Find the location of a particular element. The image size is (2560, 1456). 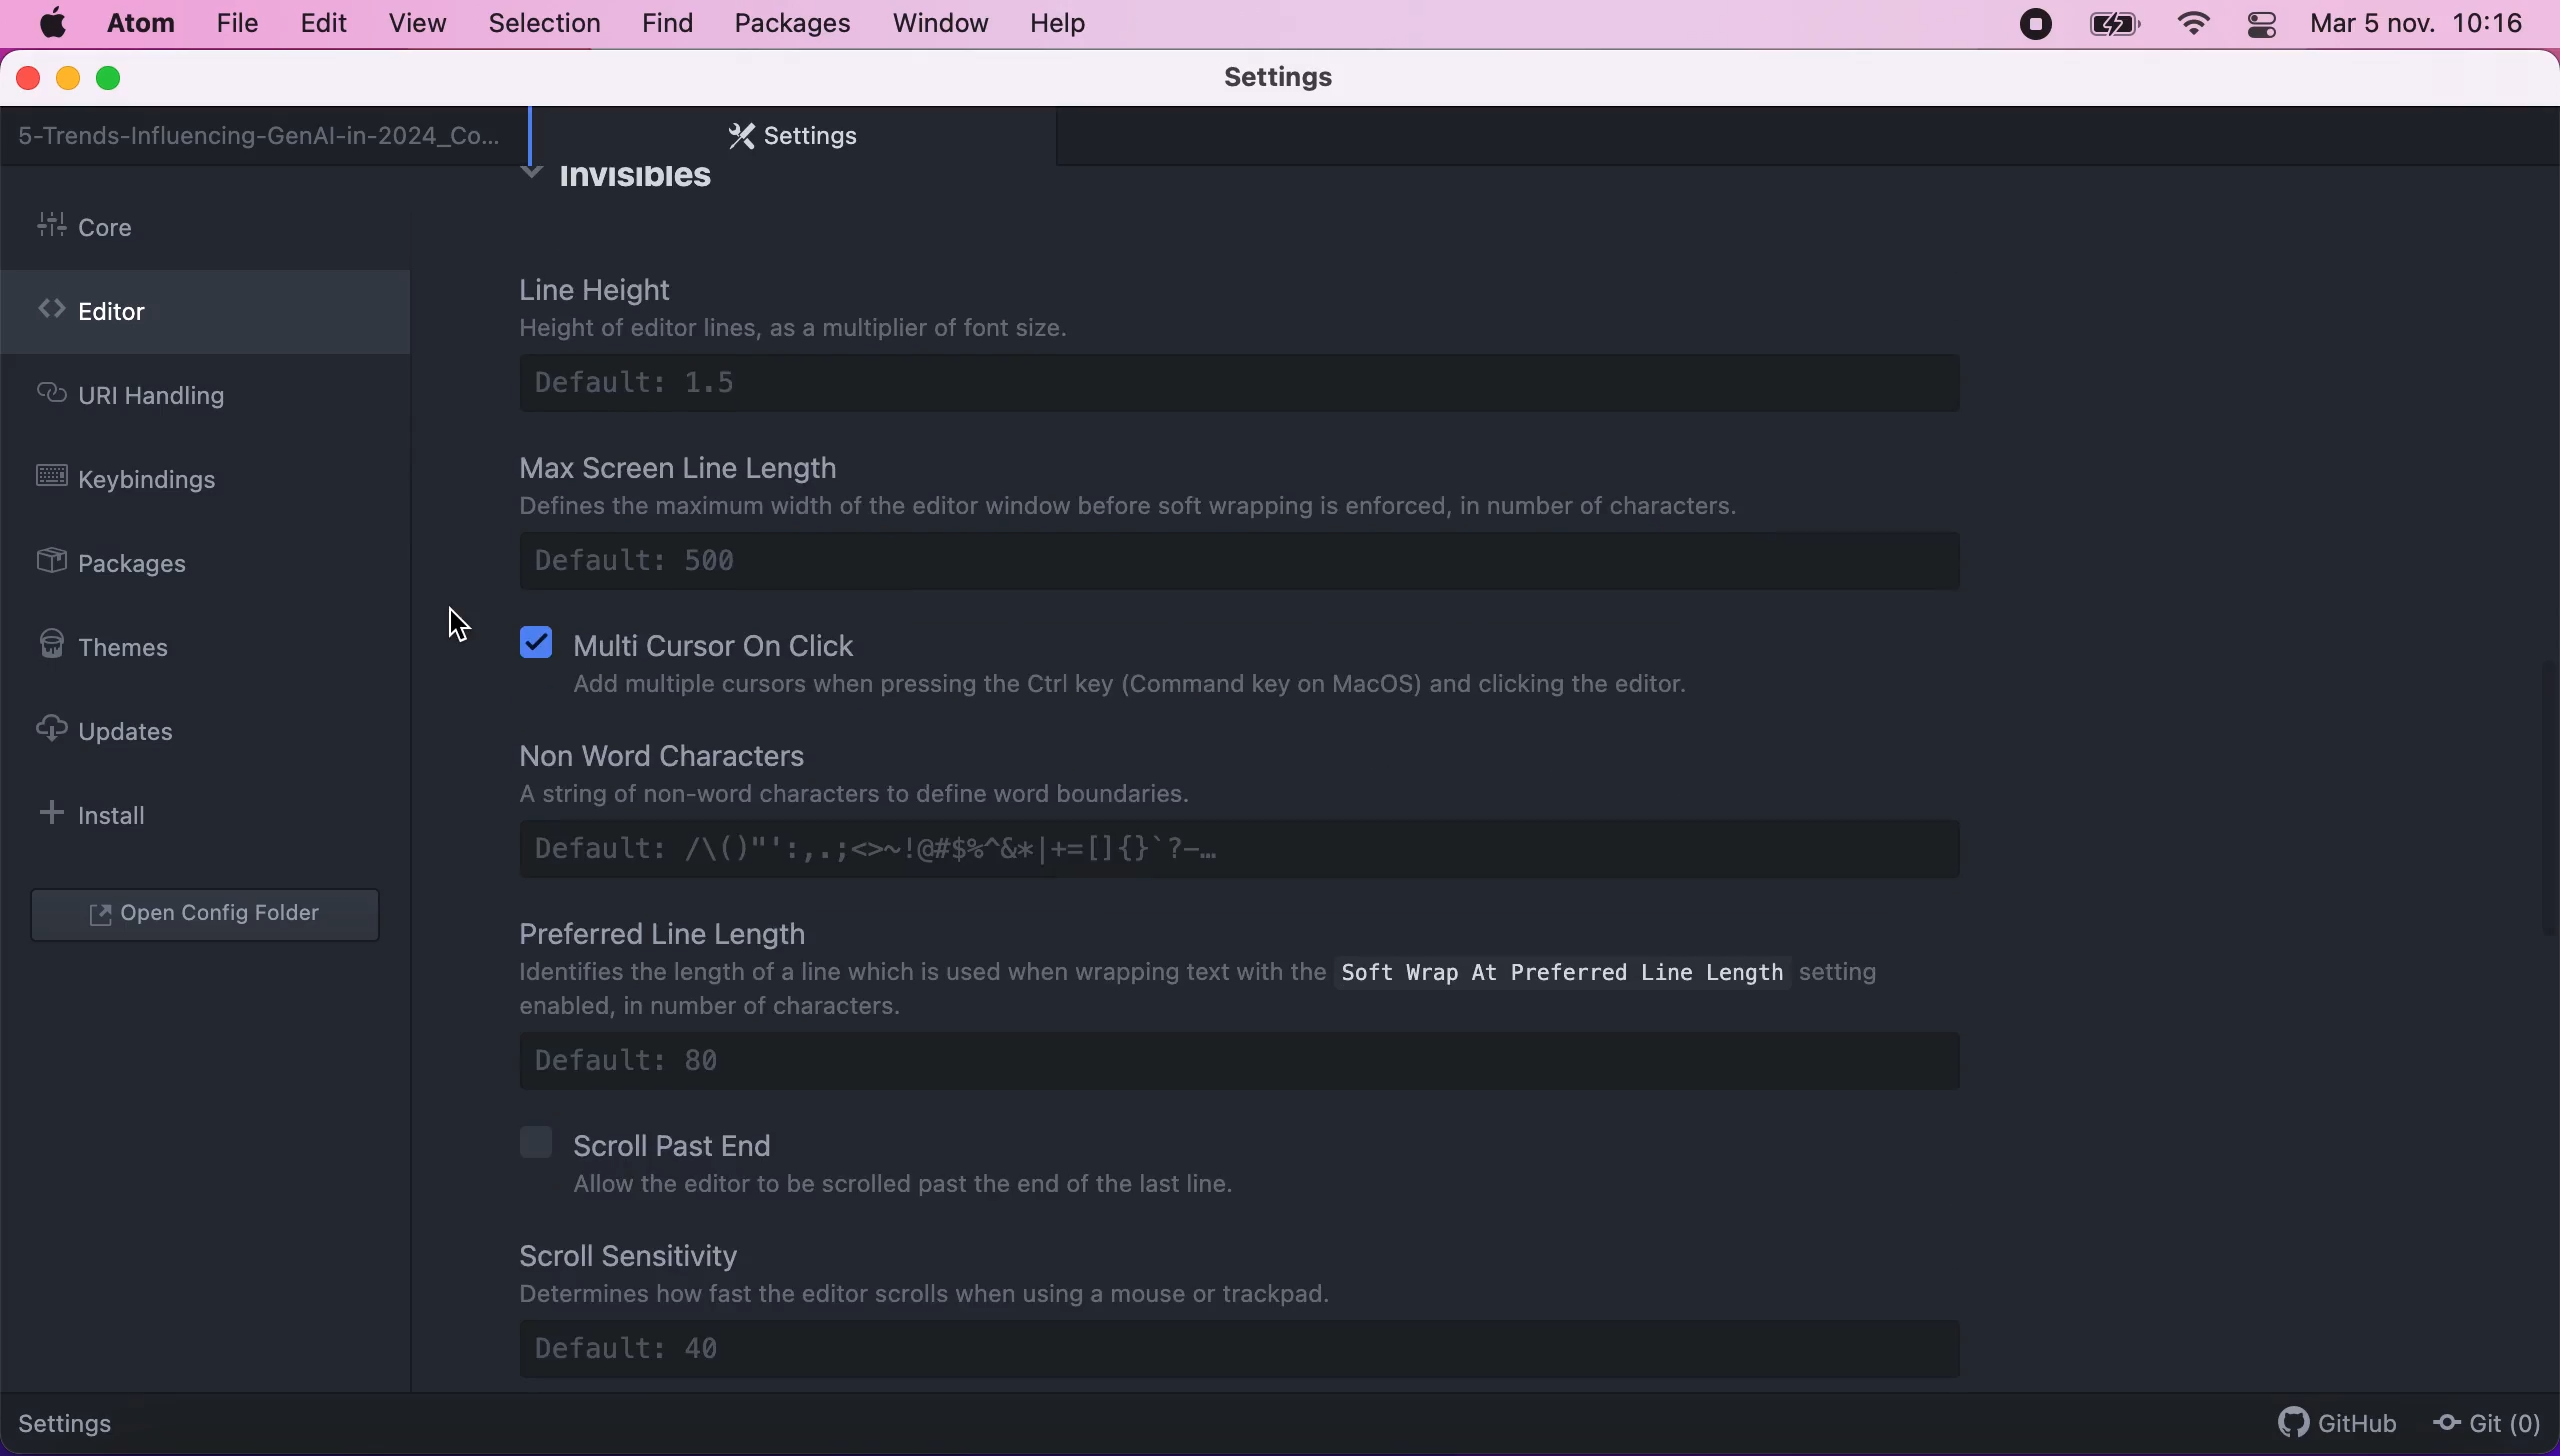

github is located at coordinates (2328, 1422).